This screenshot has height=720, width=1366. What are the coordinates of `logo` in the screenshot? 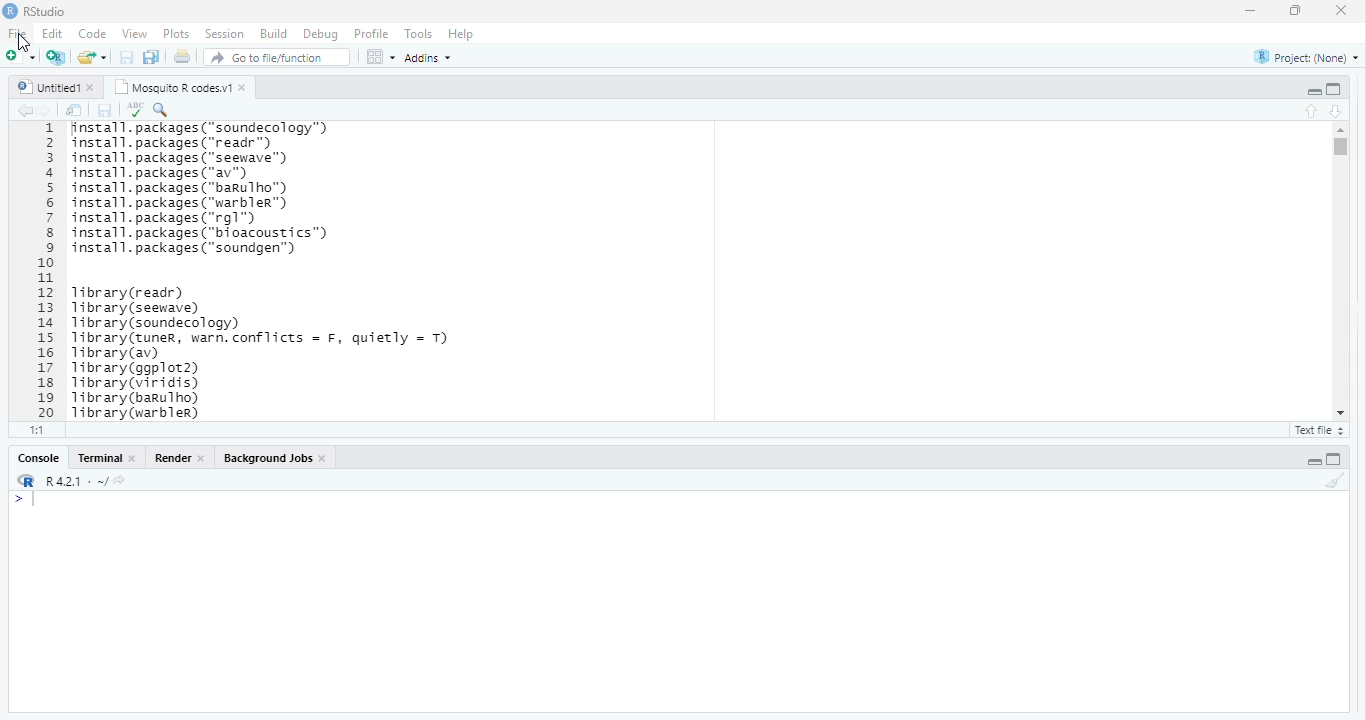 It's located at (28, 480).